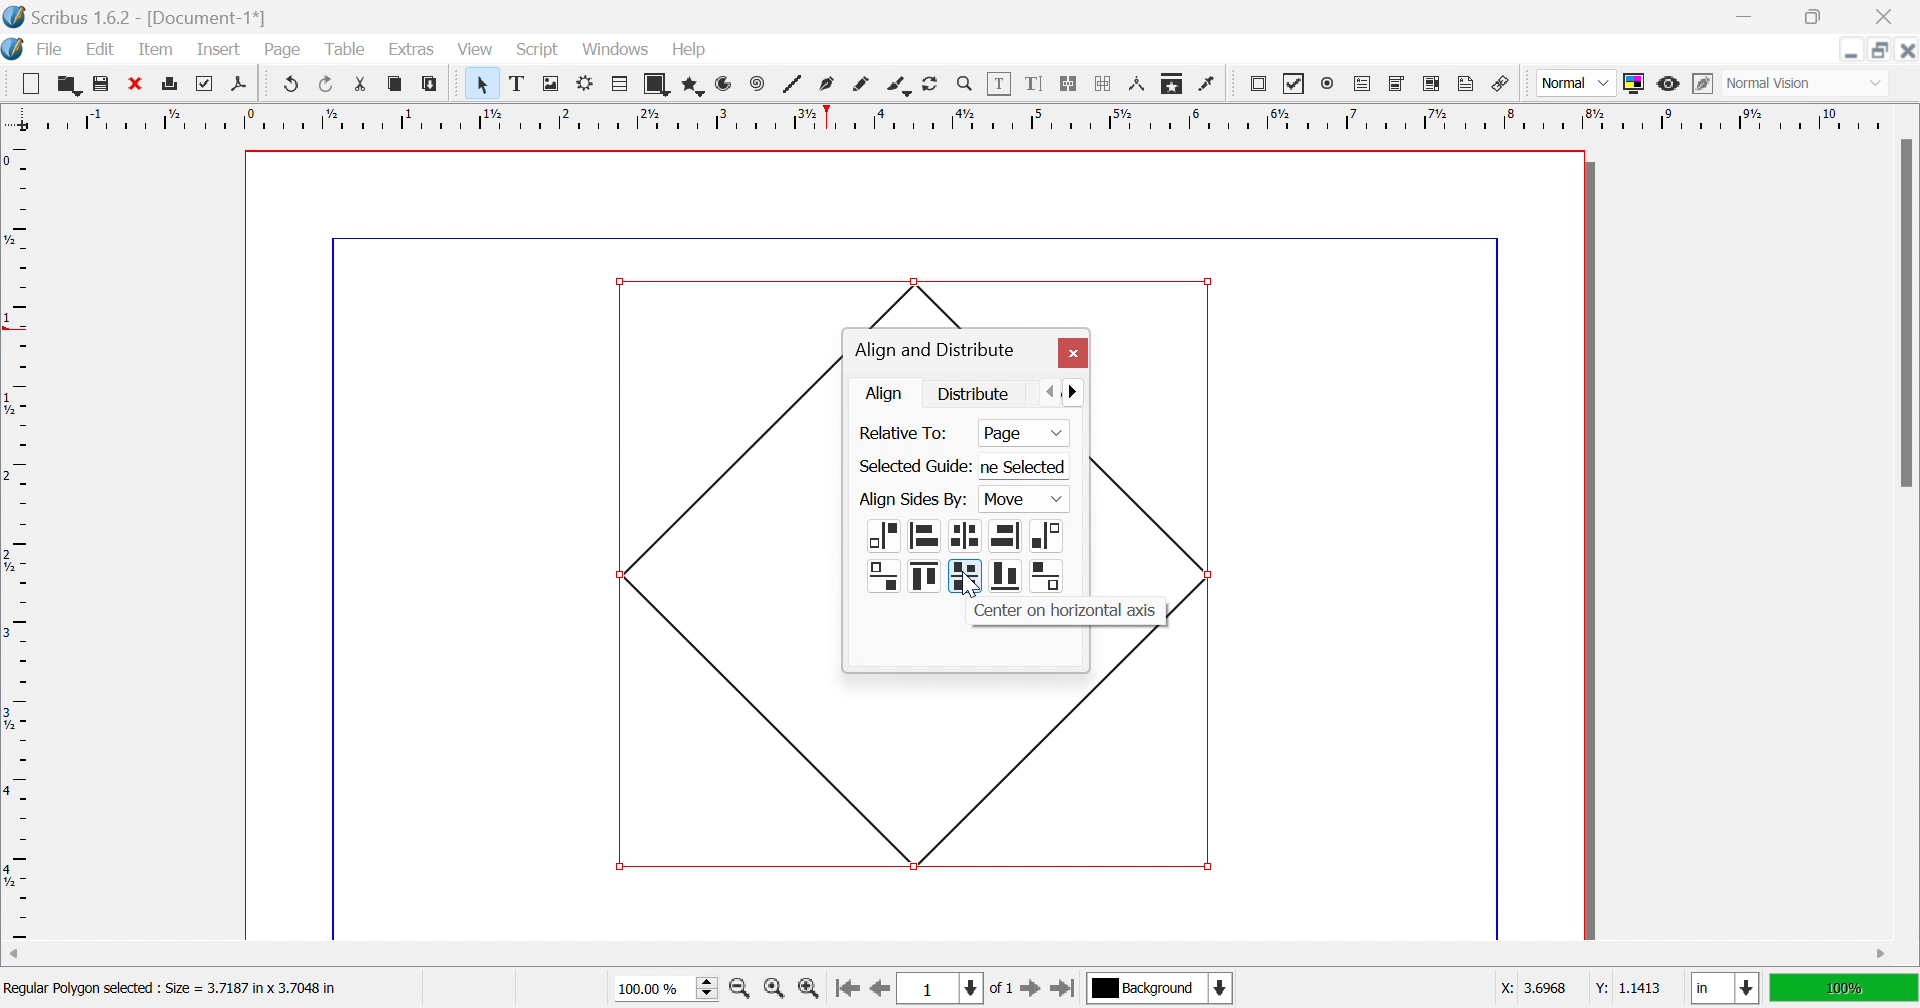 The width and height of the screenshot is (1920, 1008). Describe the element at coordinates (1667, 84) in the screenshot. I see `Preview mode` at that location.